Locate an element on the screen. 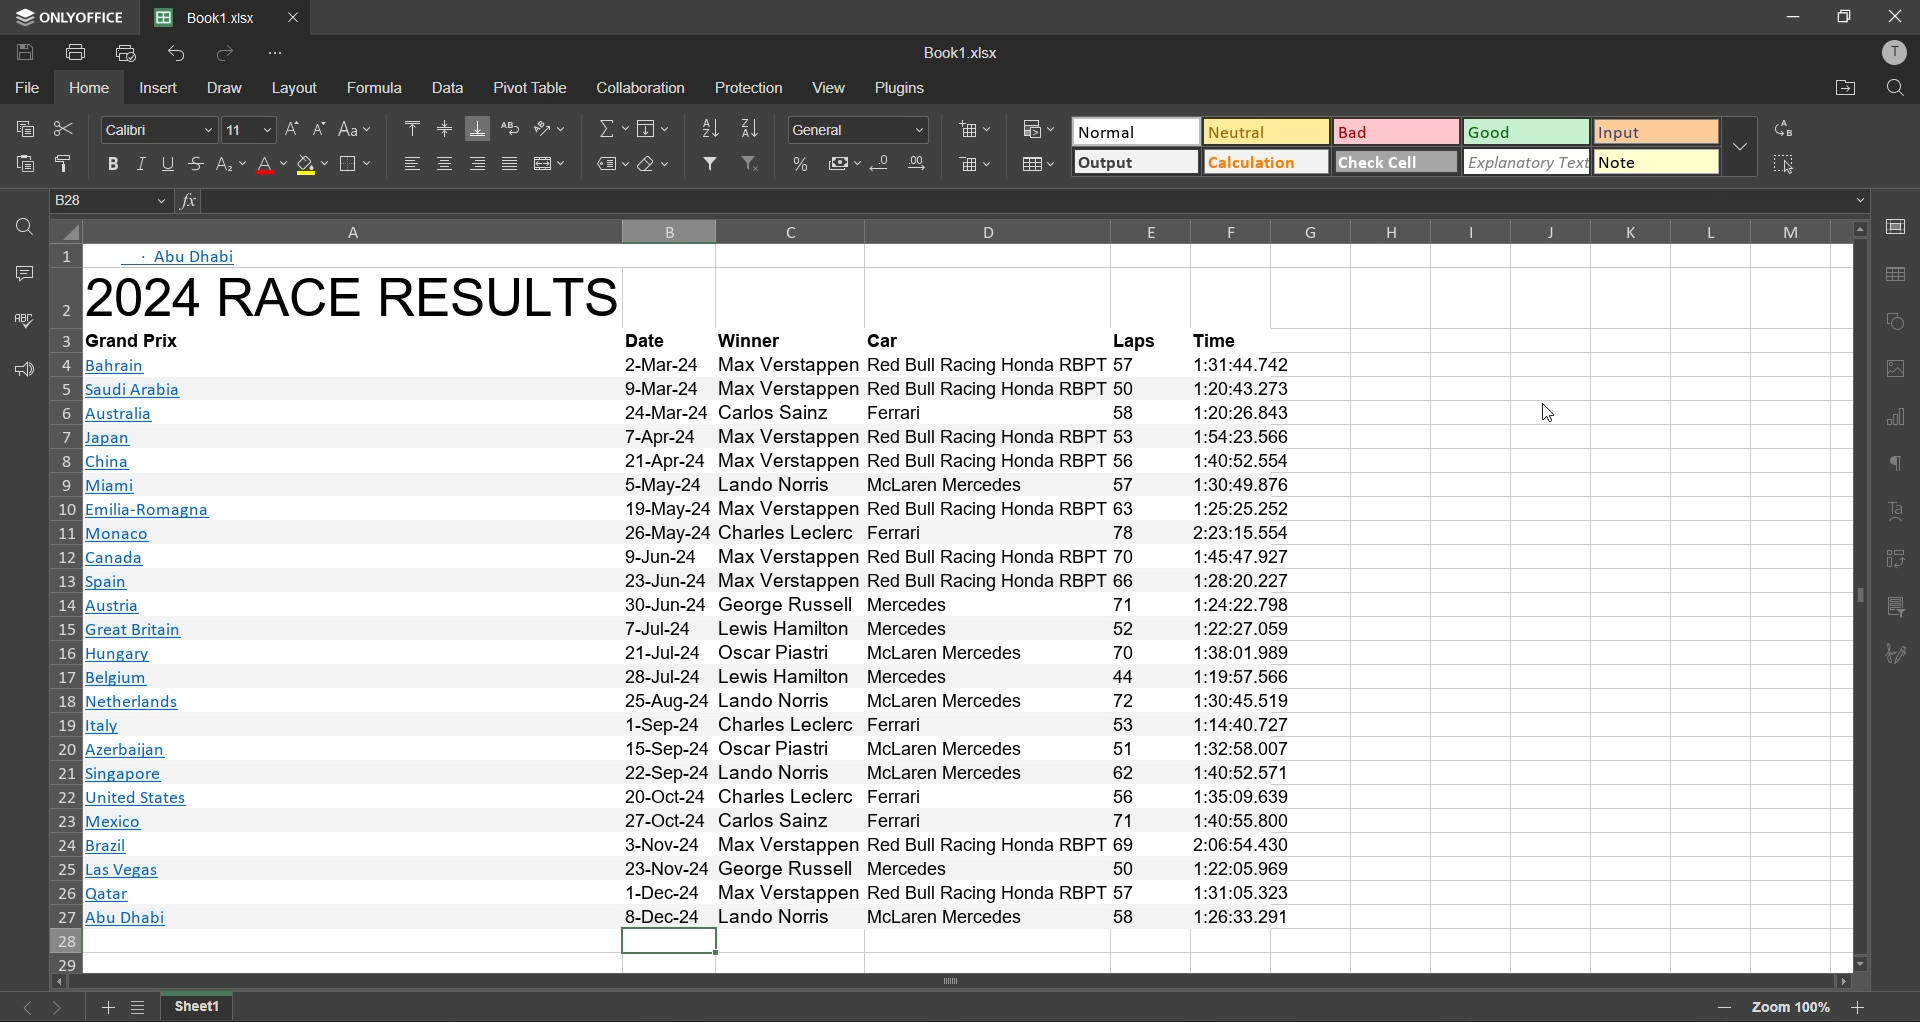 This screenshot has height=1022, width=1920. Great Britain 7-Jul-24 Lewis Hamilton Mercedes 52 1:22:27.059 is located at coordinates (698, 629).